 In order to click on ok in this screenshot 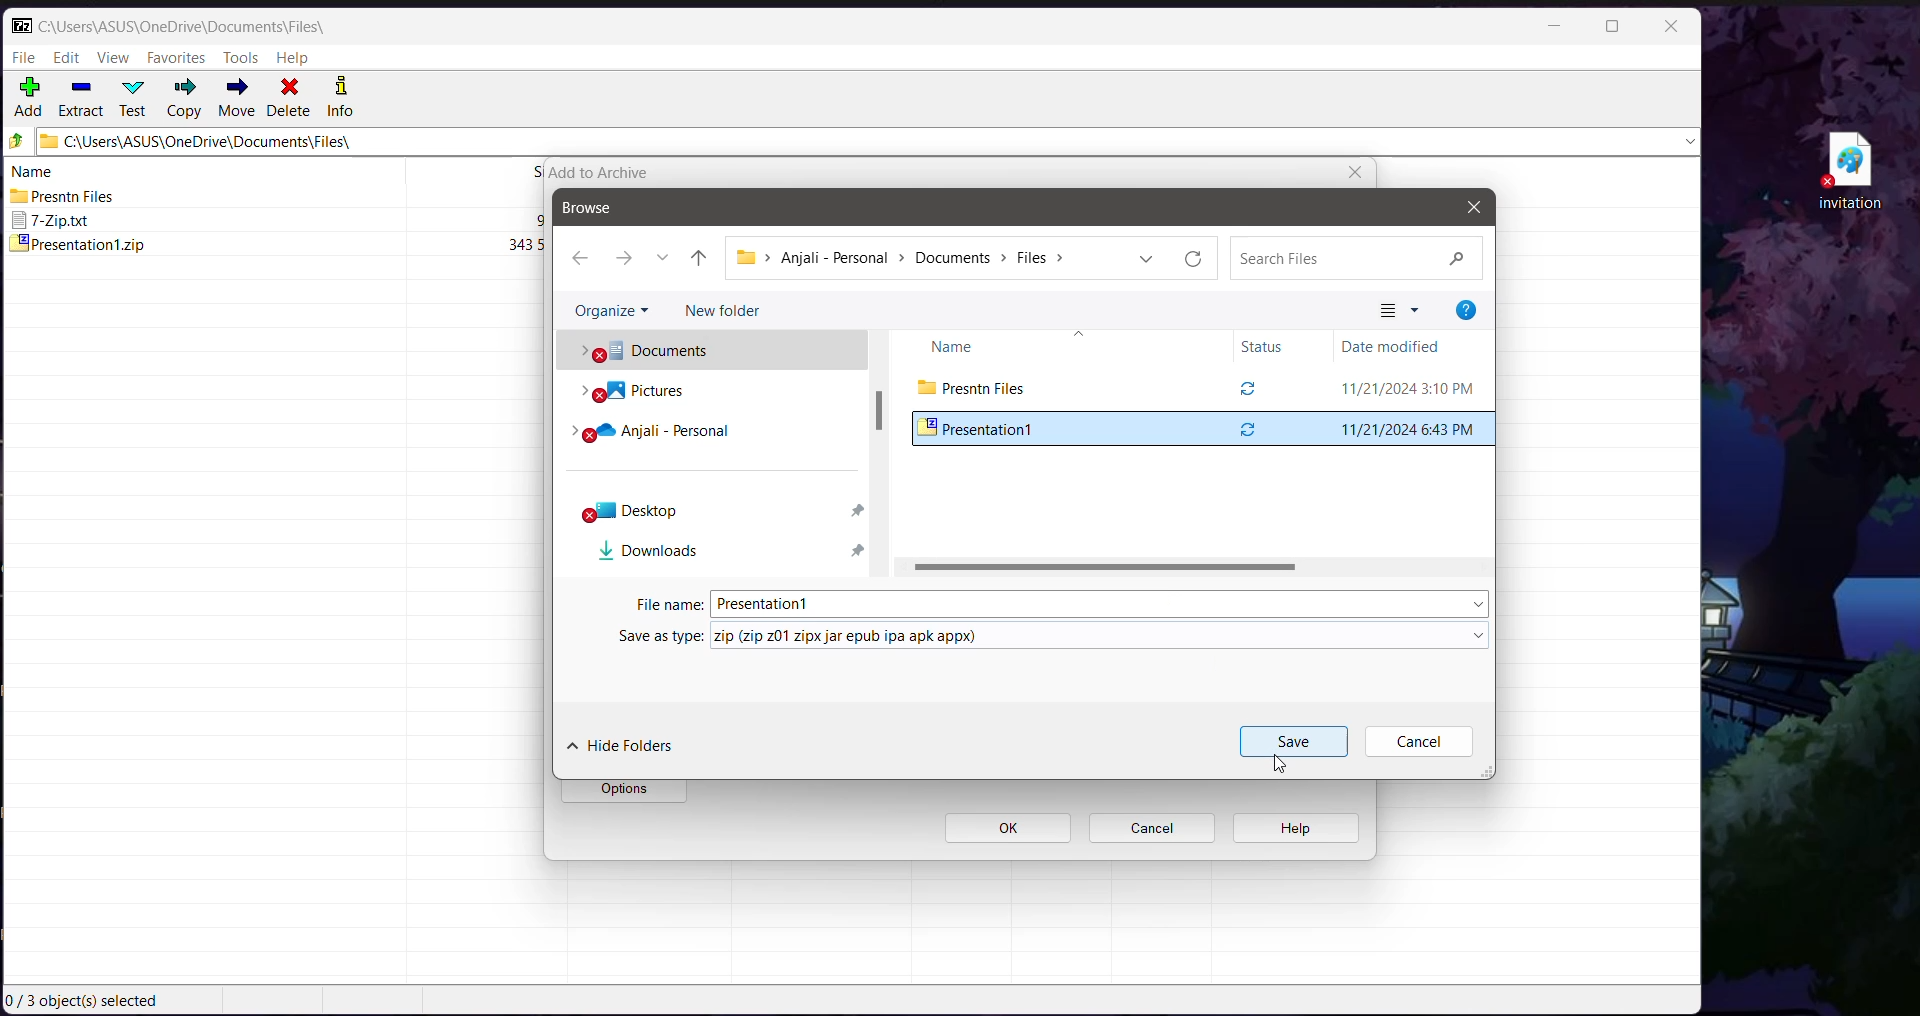, I will do `click(1006, 828)`.